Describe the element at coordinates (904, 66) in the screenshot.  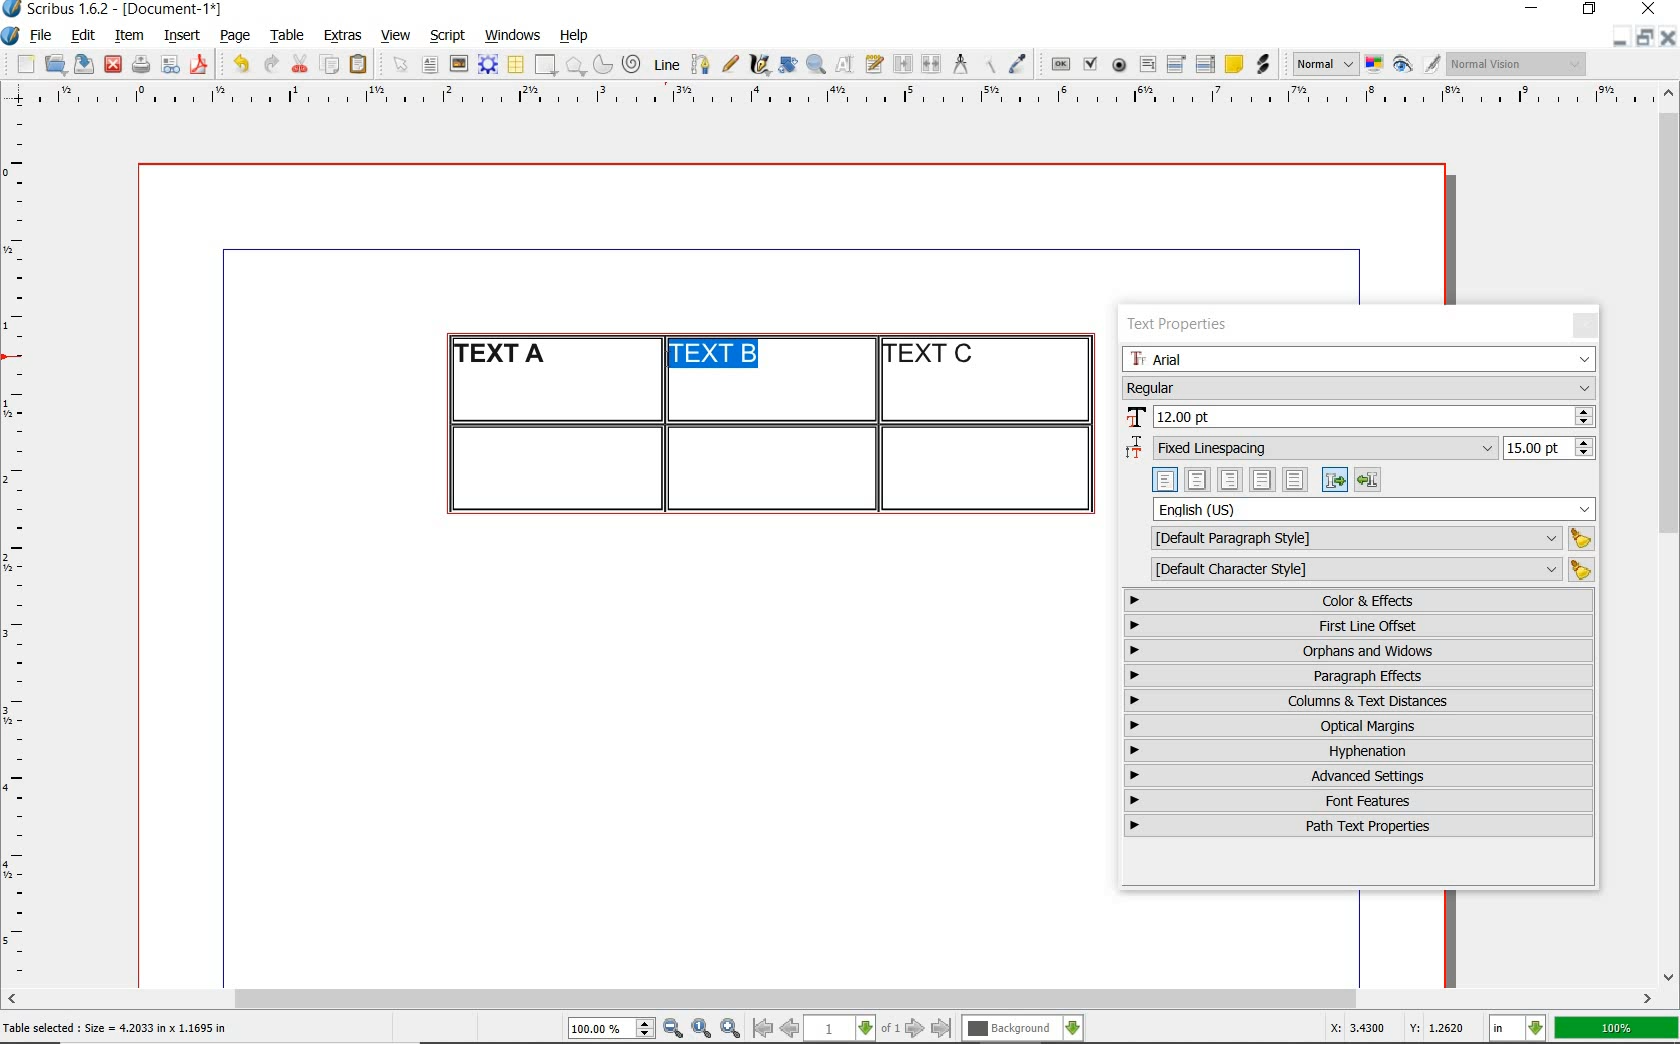
I see `link text frames` at that location.